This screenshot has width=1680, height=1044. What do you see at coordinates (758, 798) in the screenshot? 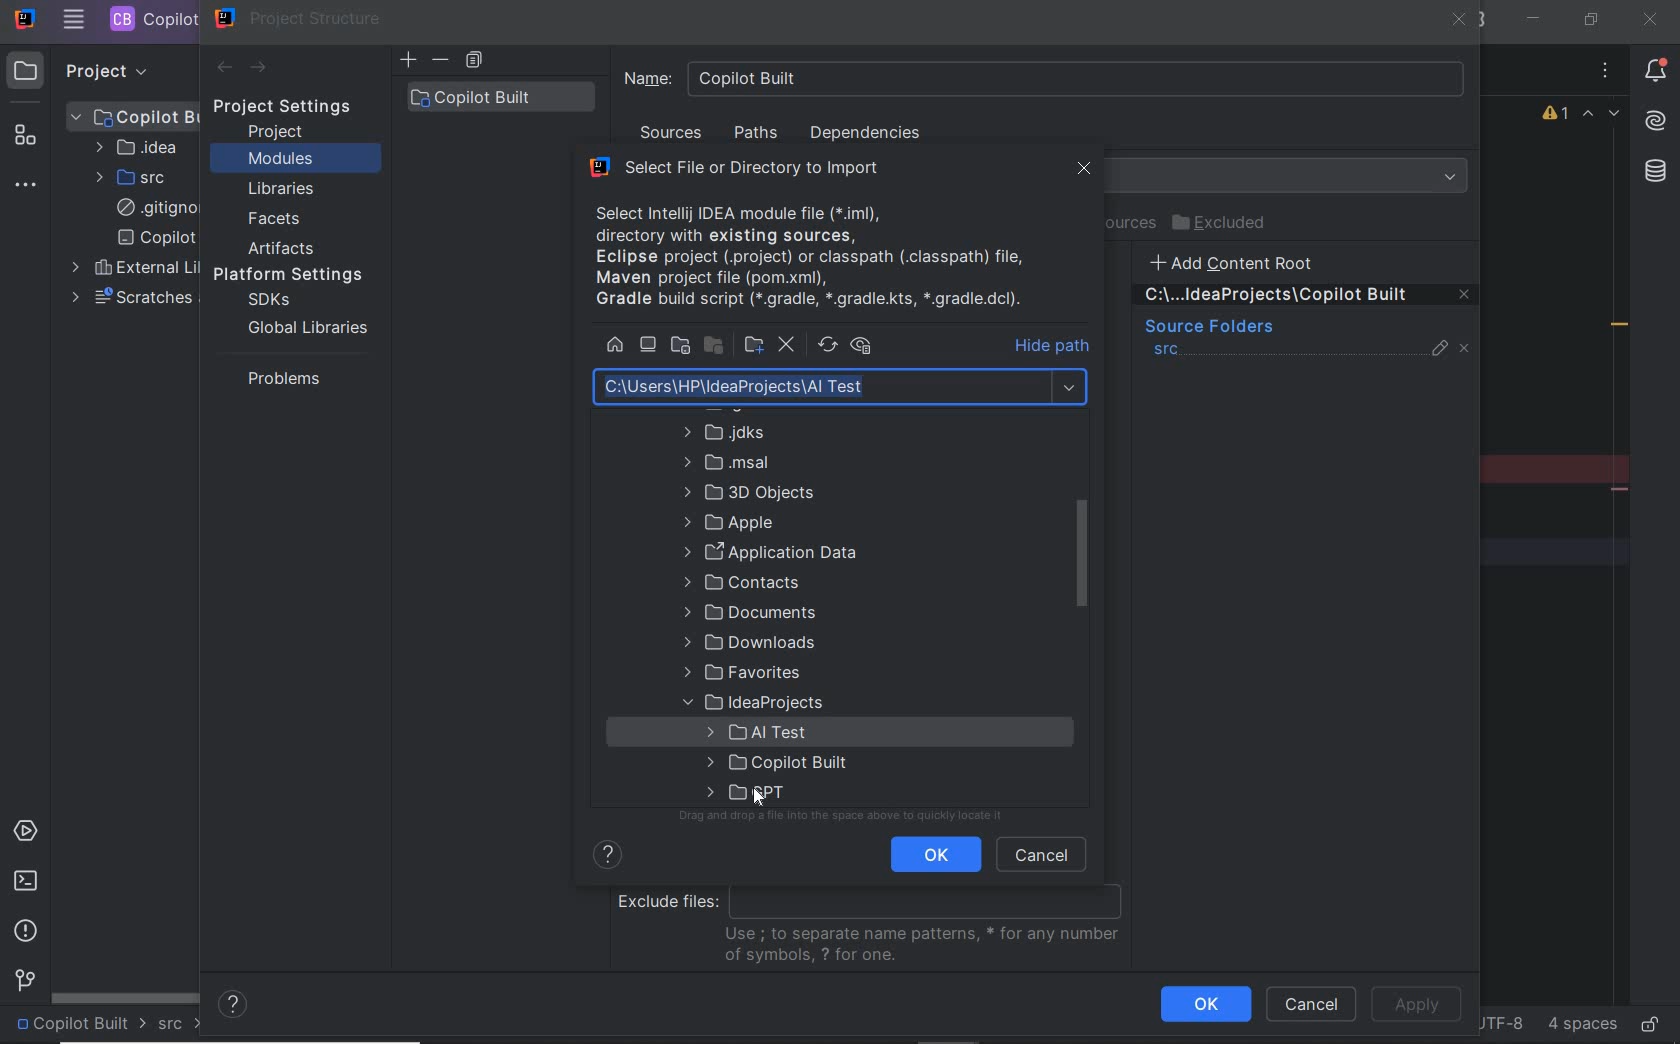
I see `cursor` at bounding box center [758, 798].